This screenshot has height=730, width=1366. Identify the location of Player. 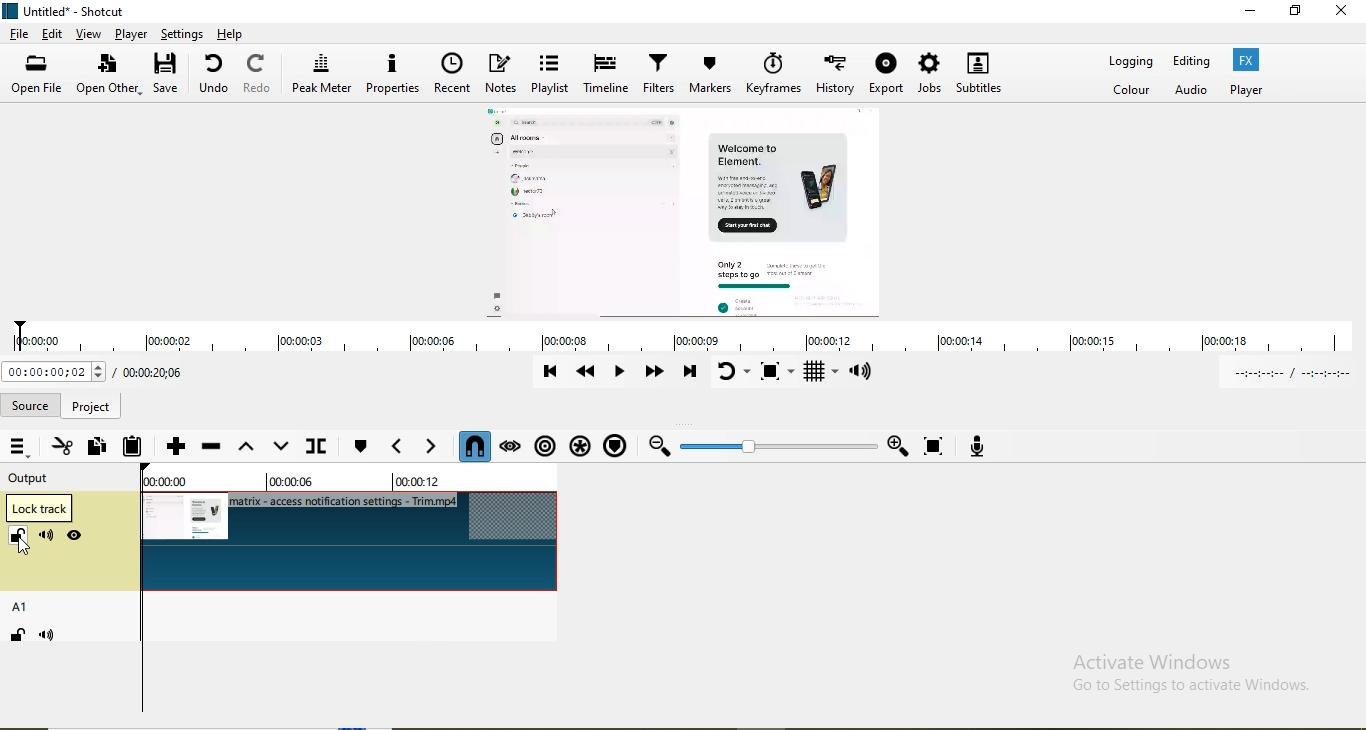
(1249, 90).